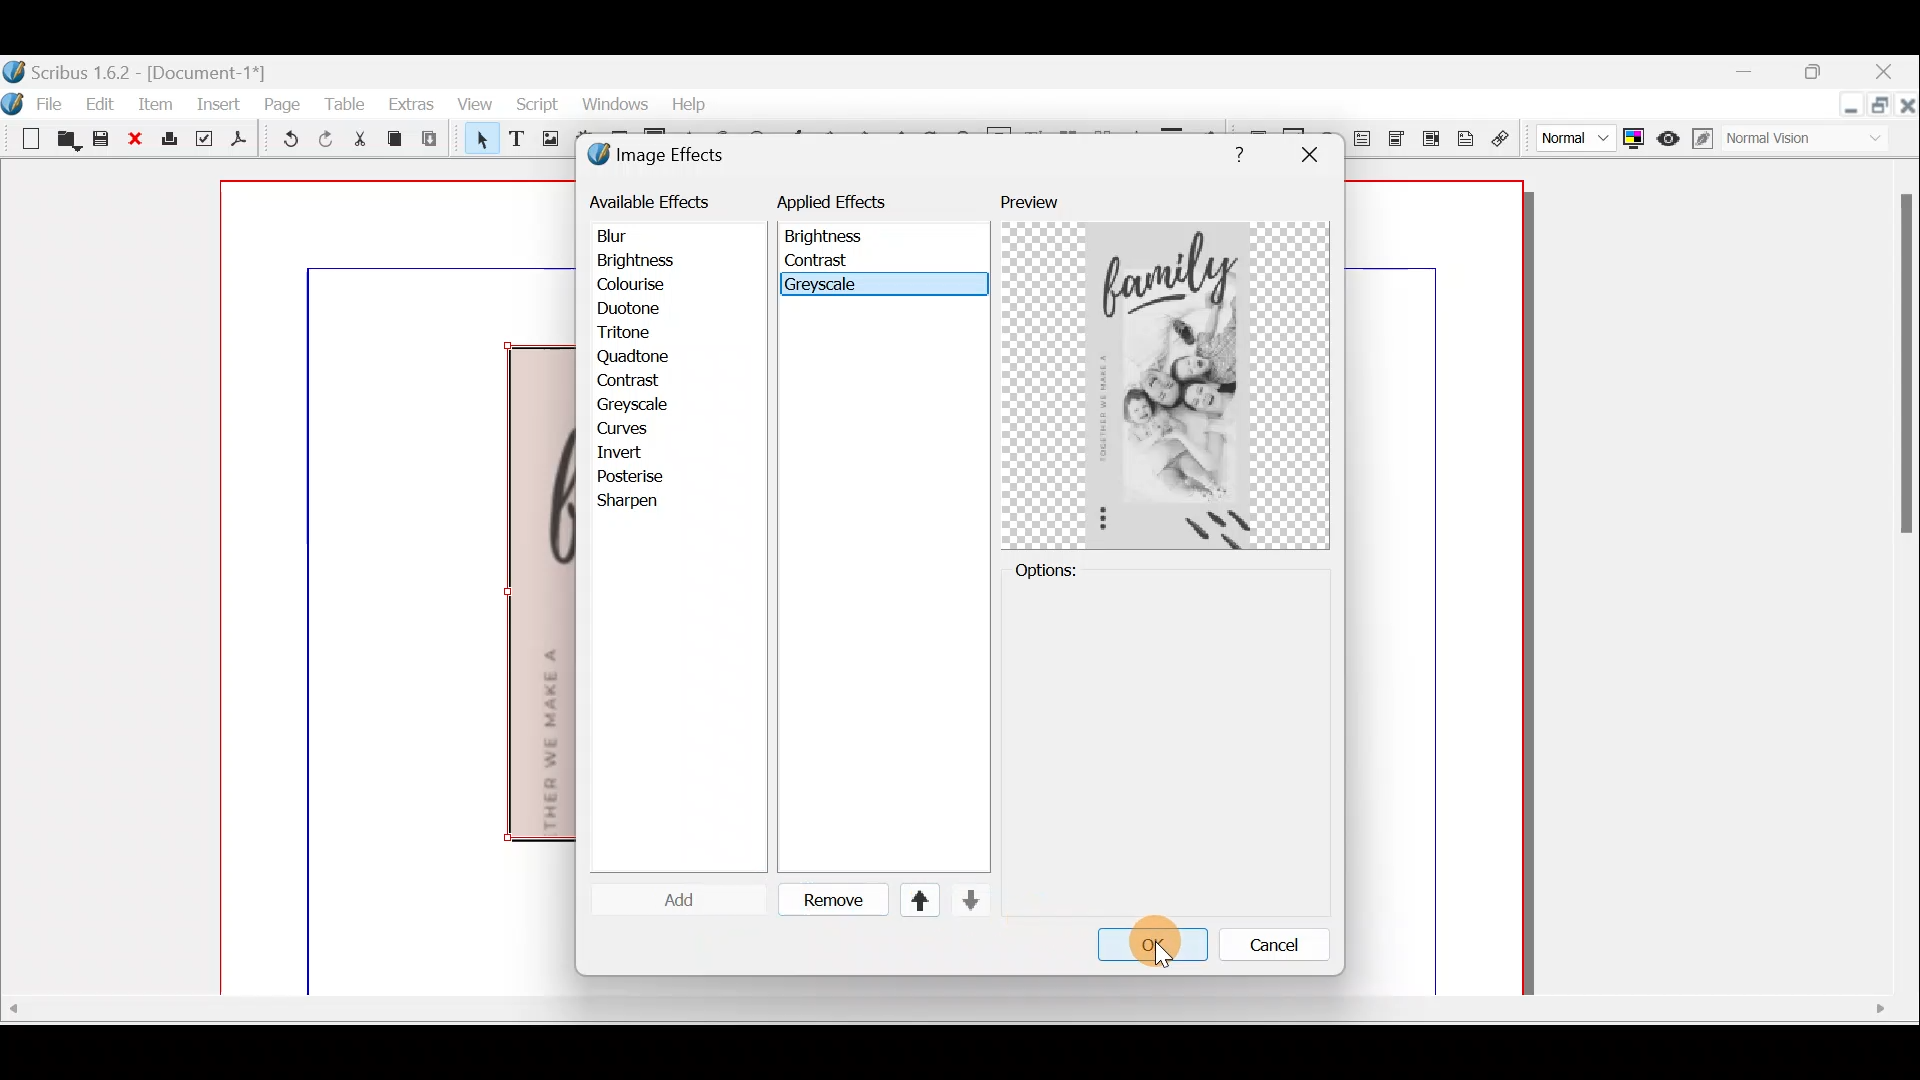 Image resolution: width=1920 pixels, height=1080 pixels. Describe the element at coordinates (322, 140) in the screenshot. I see `Redo` at that location.